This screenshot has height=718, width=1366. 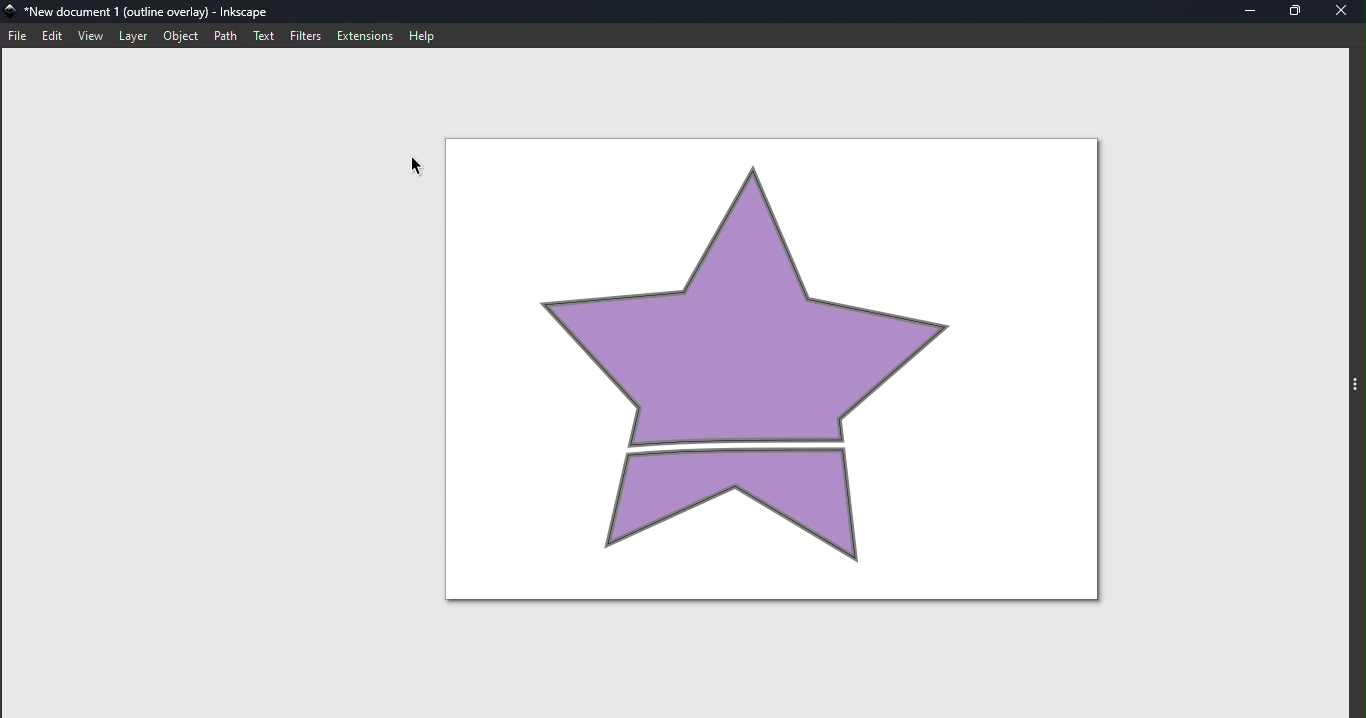 I want to click on Maximize, so click(x=1297, y=11).